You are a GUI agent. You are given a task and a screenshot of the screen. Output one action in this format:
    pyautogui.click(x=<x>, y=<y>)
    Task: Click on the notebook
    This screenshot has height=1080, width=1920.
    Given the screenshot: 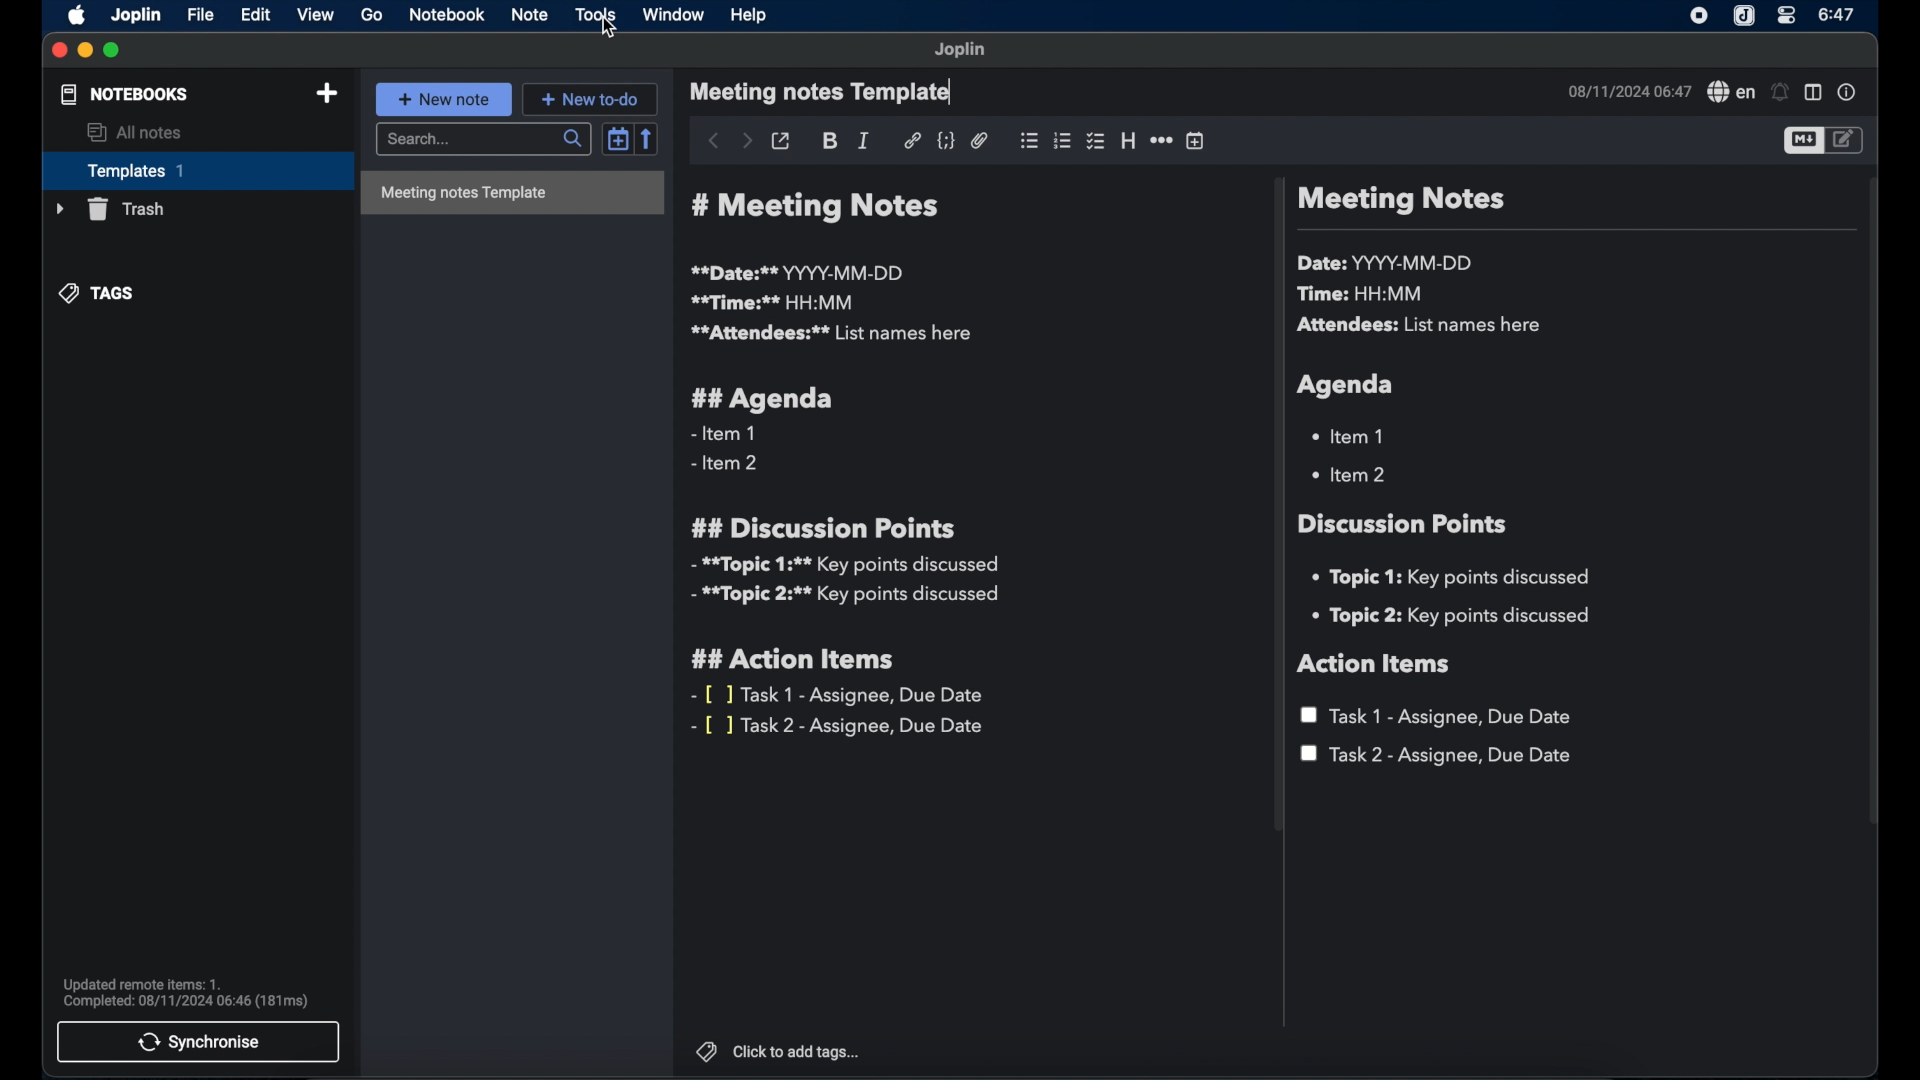 What is the action you would take?
    pyautogui.click(x=446, y=16)
    